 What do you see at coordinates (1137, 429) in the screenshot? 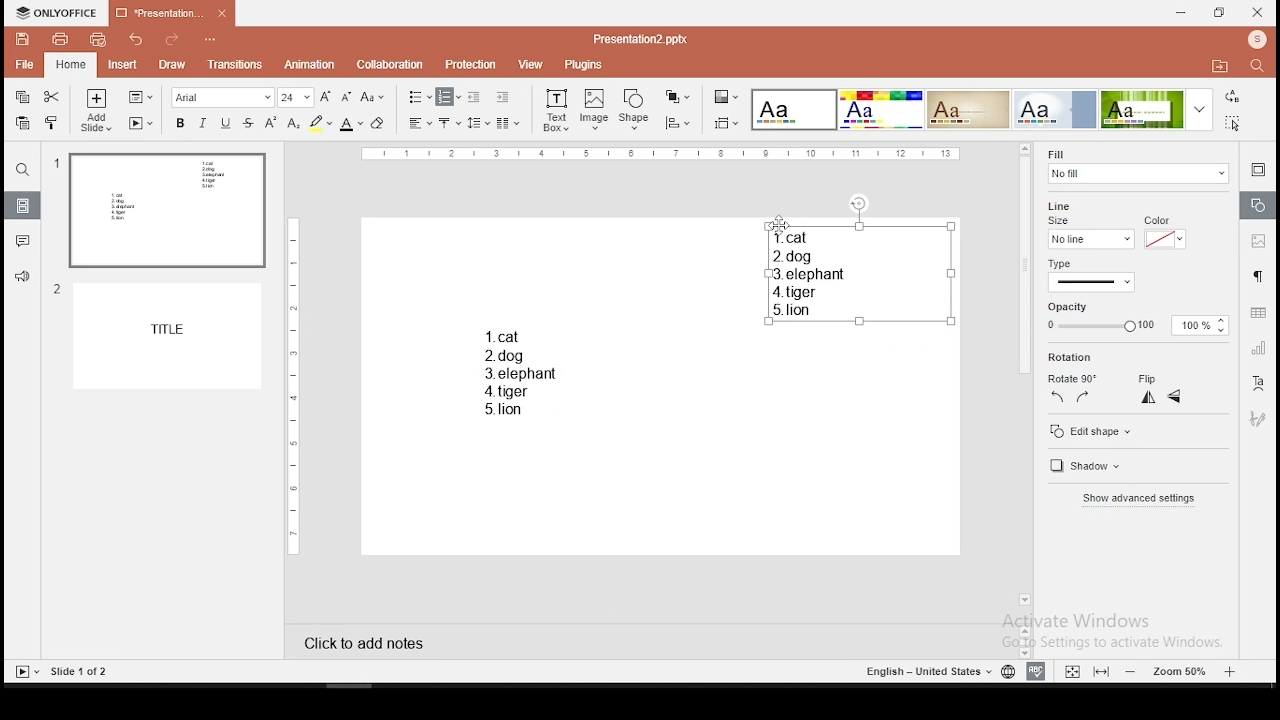
I see `edit shape` at bounding box center [1137, 429].